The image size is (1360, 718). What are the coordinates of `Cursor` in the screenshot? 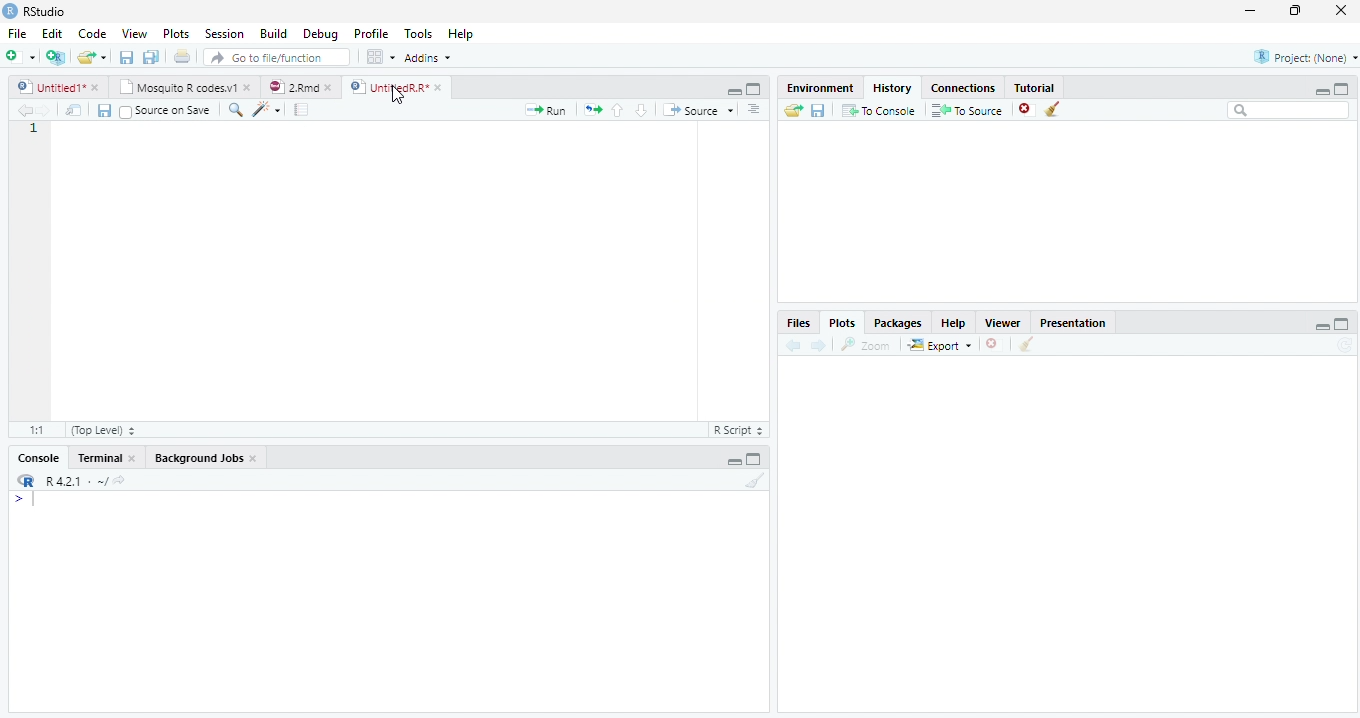 It's located at (37, 501).